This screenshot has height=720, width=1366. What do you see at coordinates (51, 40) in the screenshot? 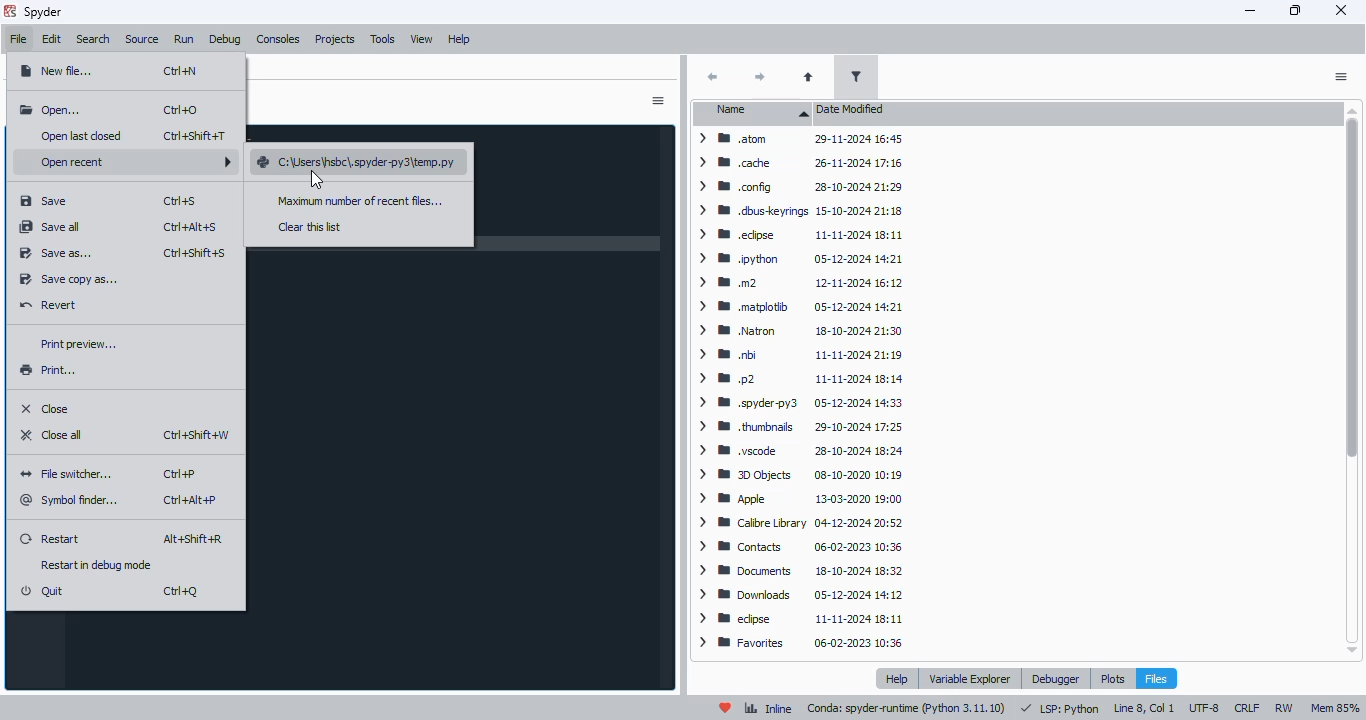
I see `edit` at bounding box center [51, 40].